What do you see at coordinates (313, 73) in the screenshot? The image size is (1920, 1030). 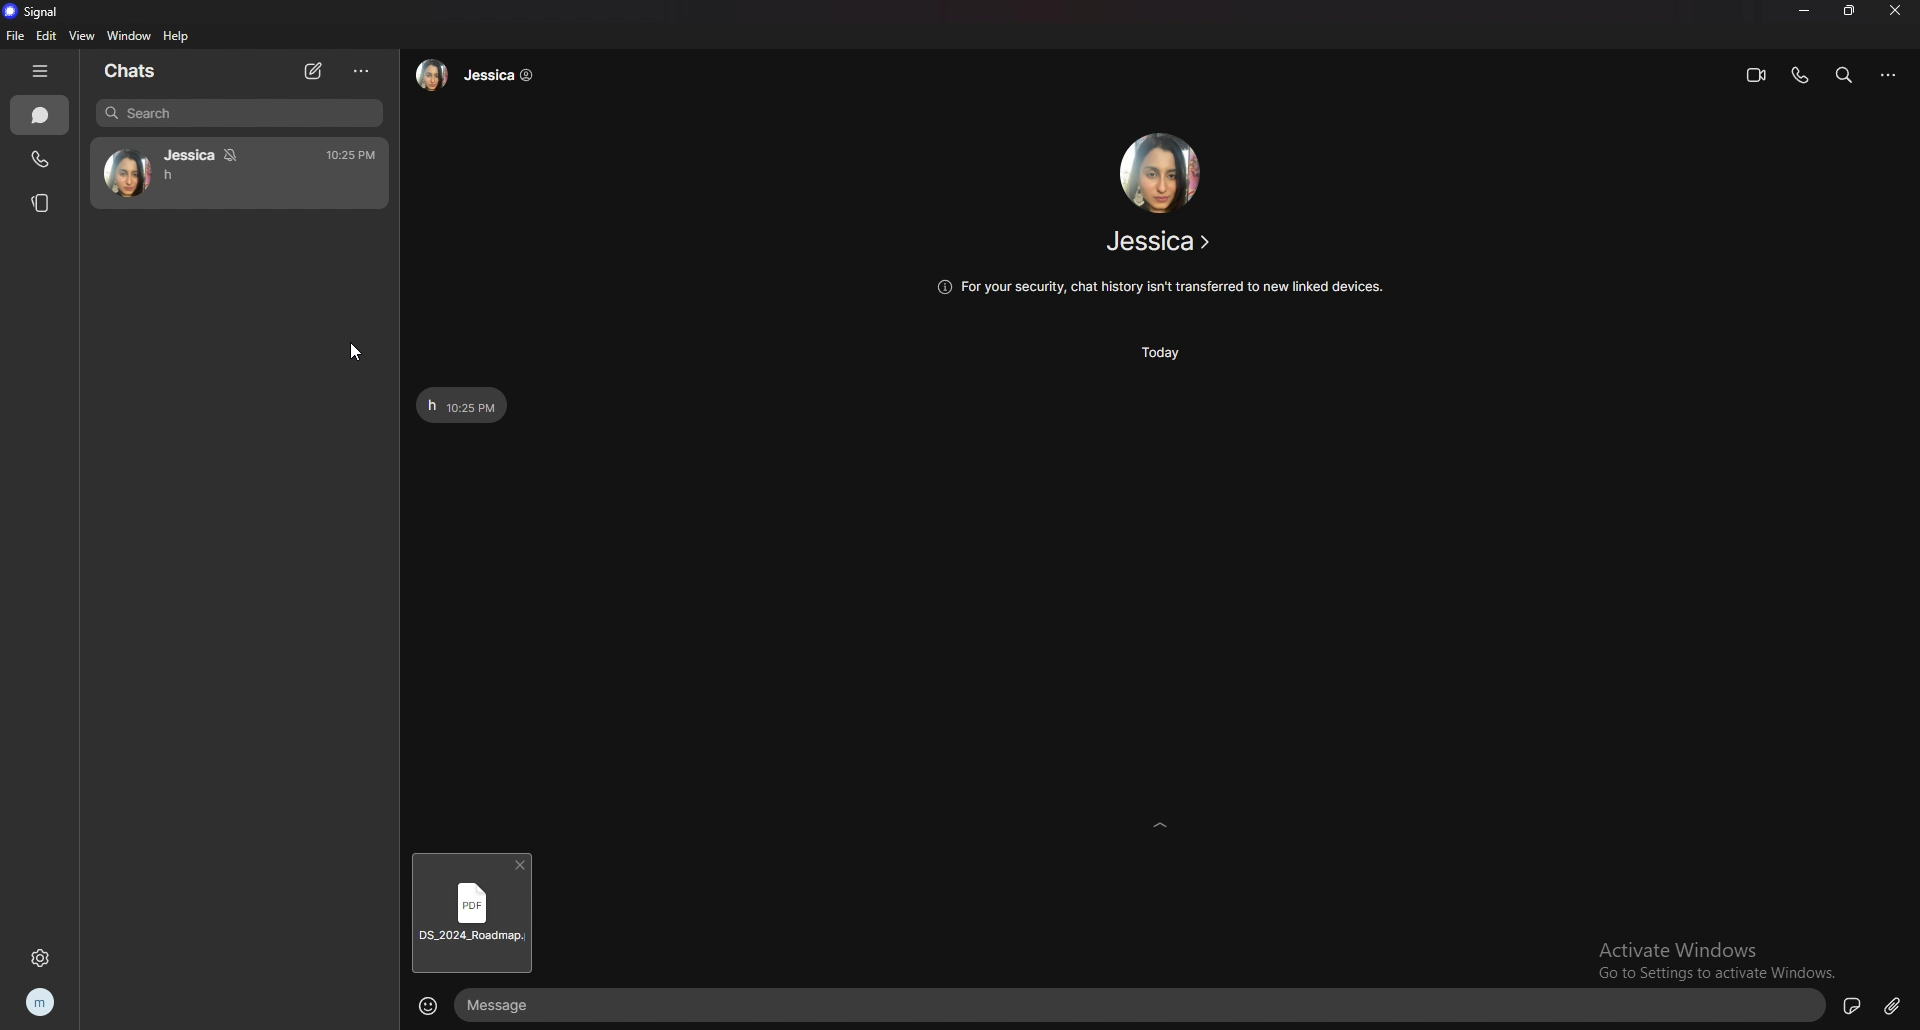 I see `new chat` at bounding box center [313, 73].